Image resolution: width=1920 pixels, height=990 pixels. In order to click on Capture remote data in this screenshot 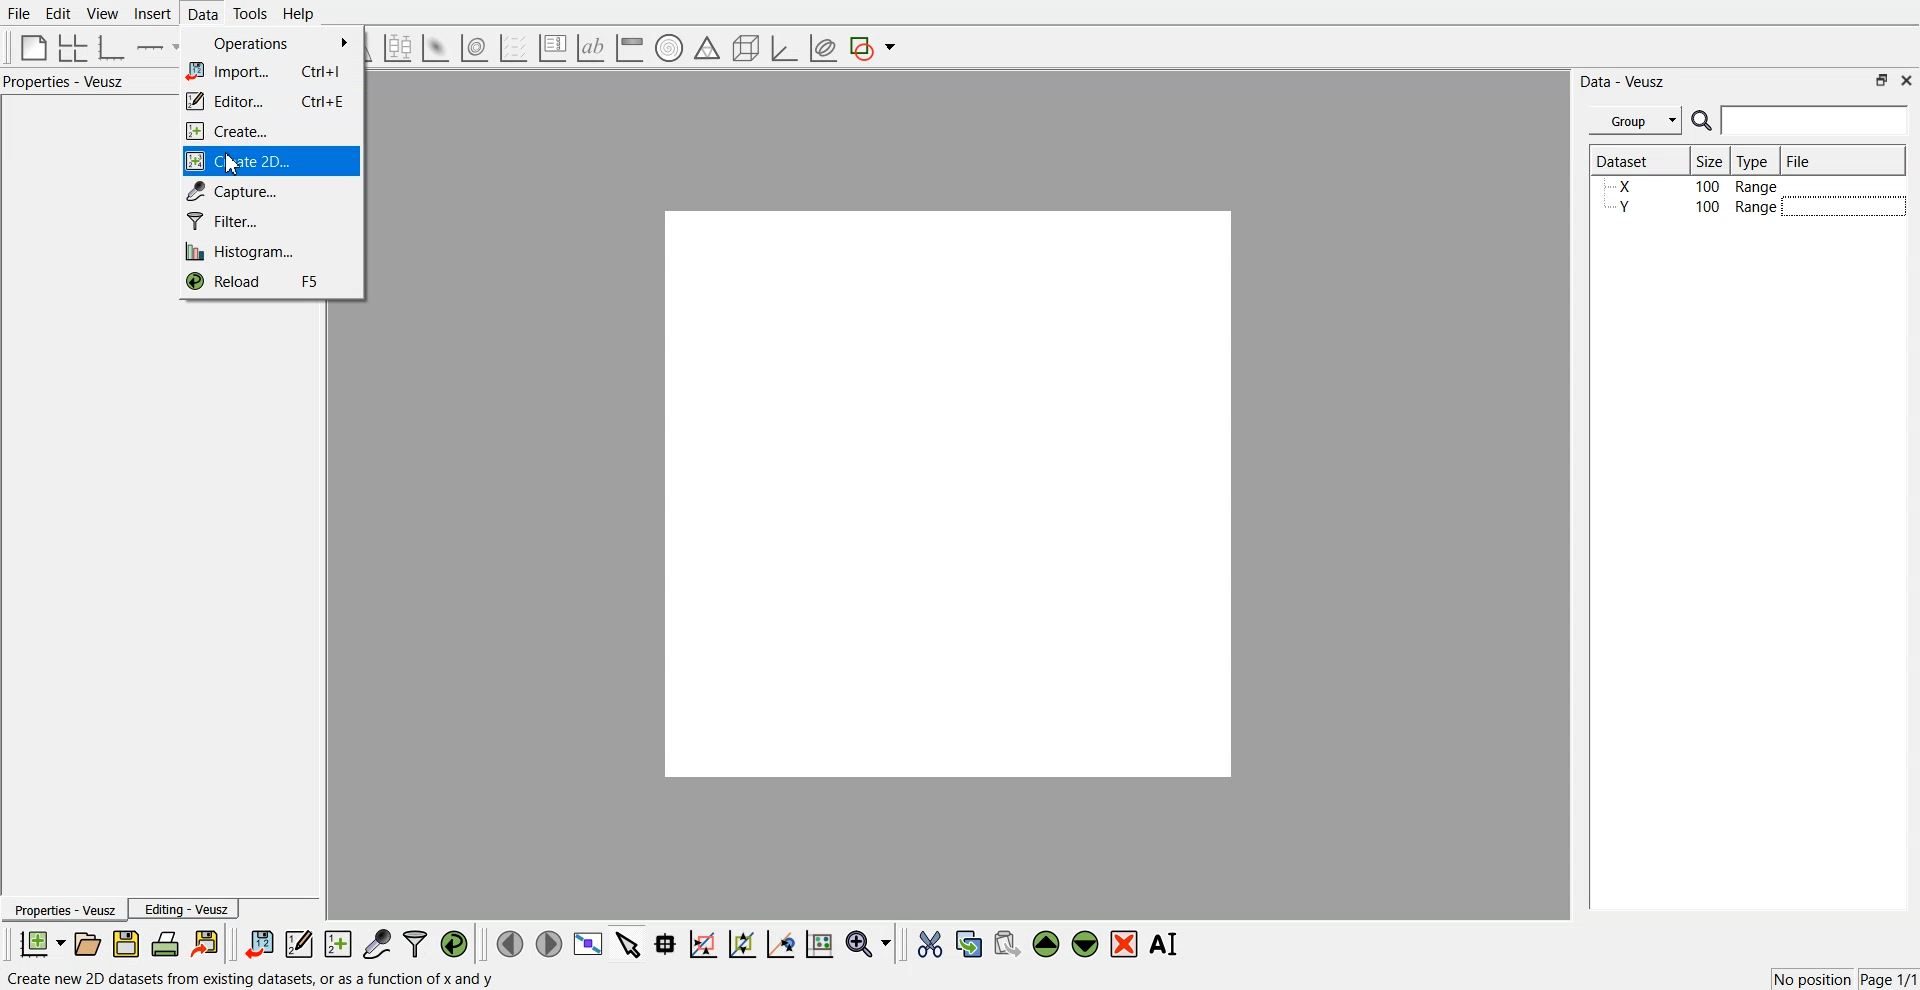, I will do `click(377, 943)`.